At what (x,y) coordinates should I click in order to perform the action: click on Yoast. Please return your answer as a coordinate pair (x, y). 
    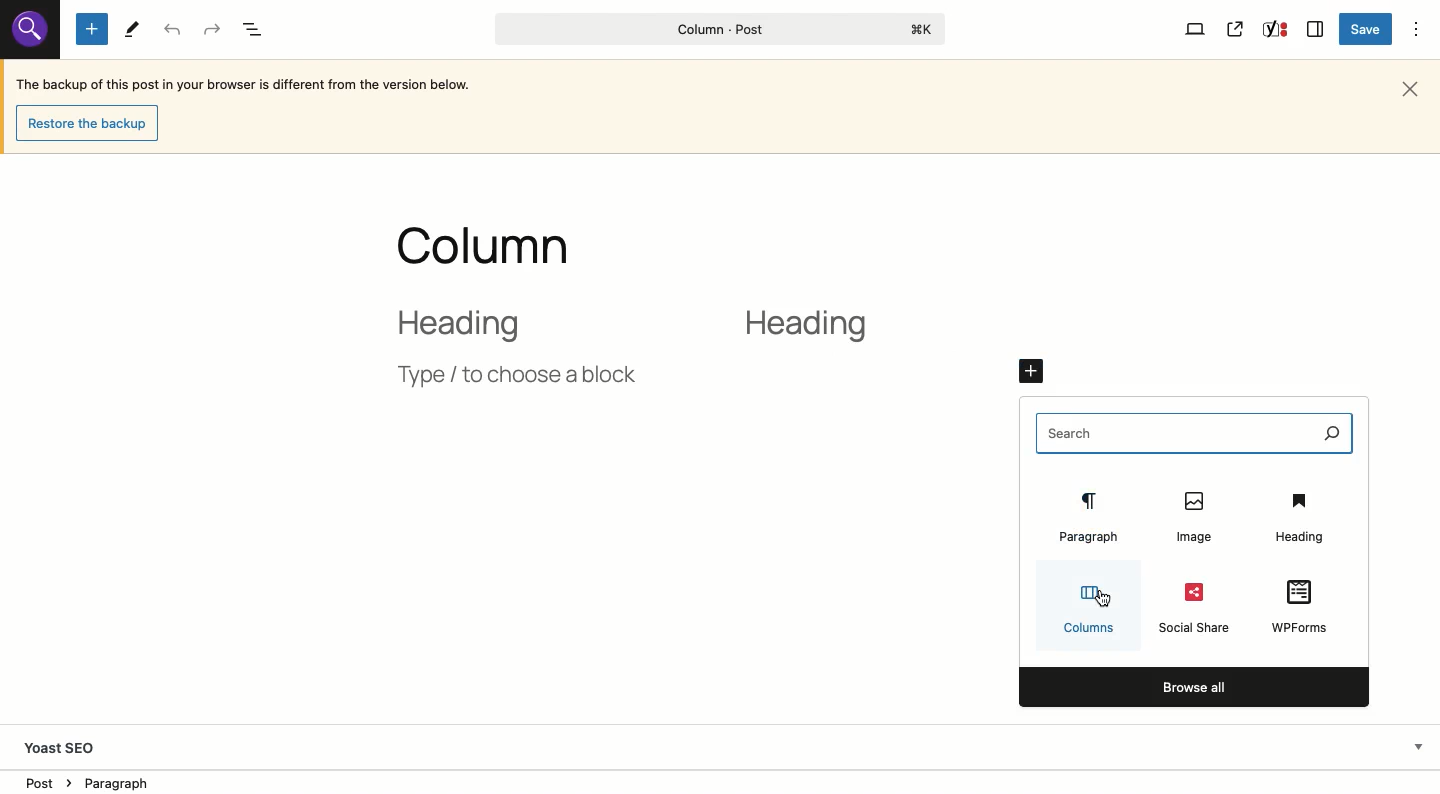
    Looking at the image, I should click on (1273, 31).